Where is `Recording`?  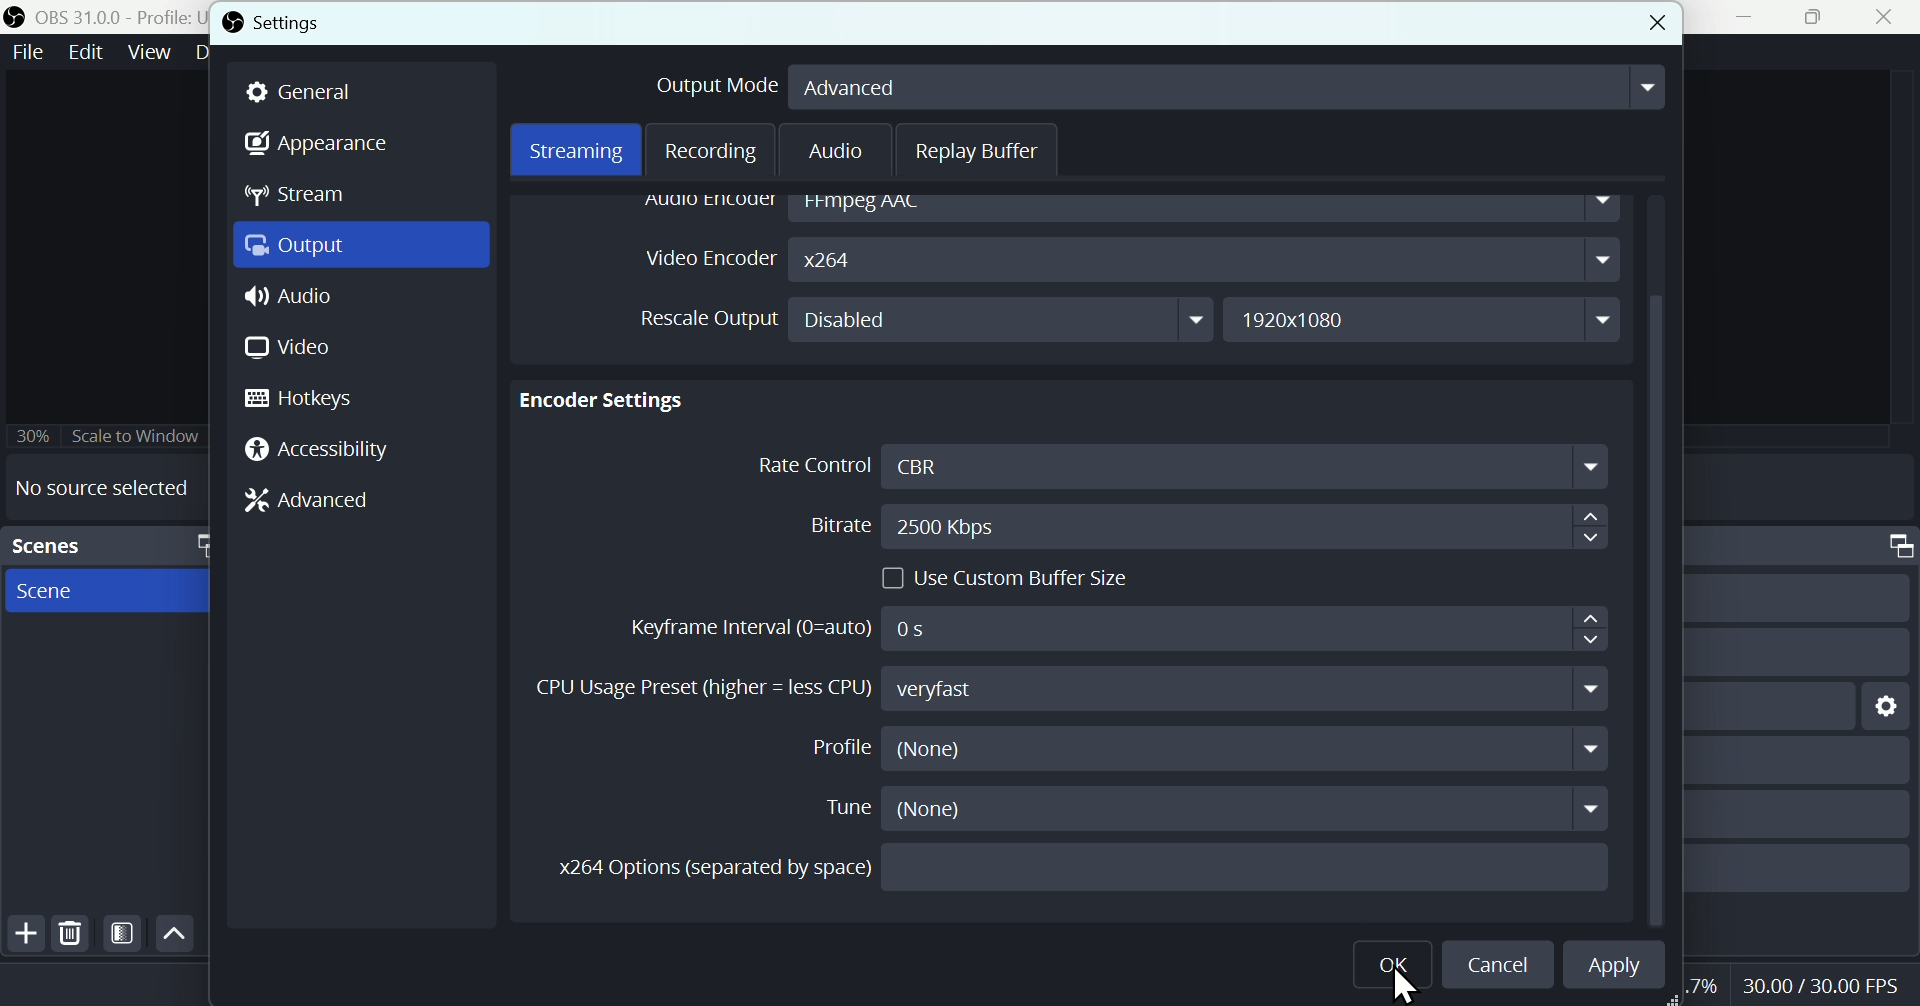 Recording is located at coordinates (713, 151).